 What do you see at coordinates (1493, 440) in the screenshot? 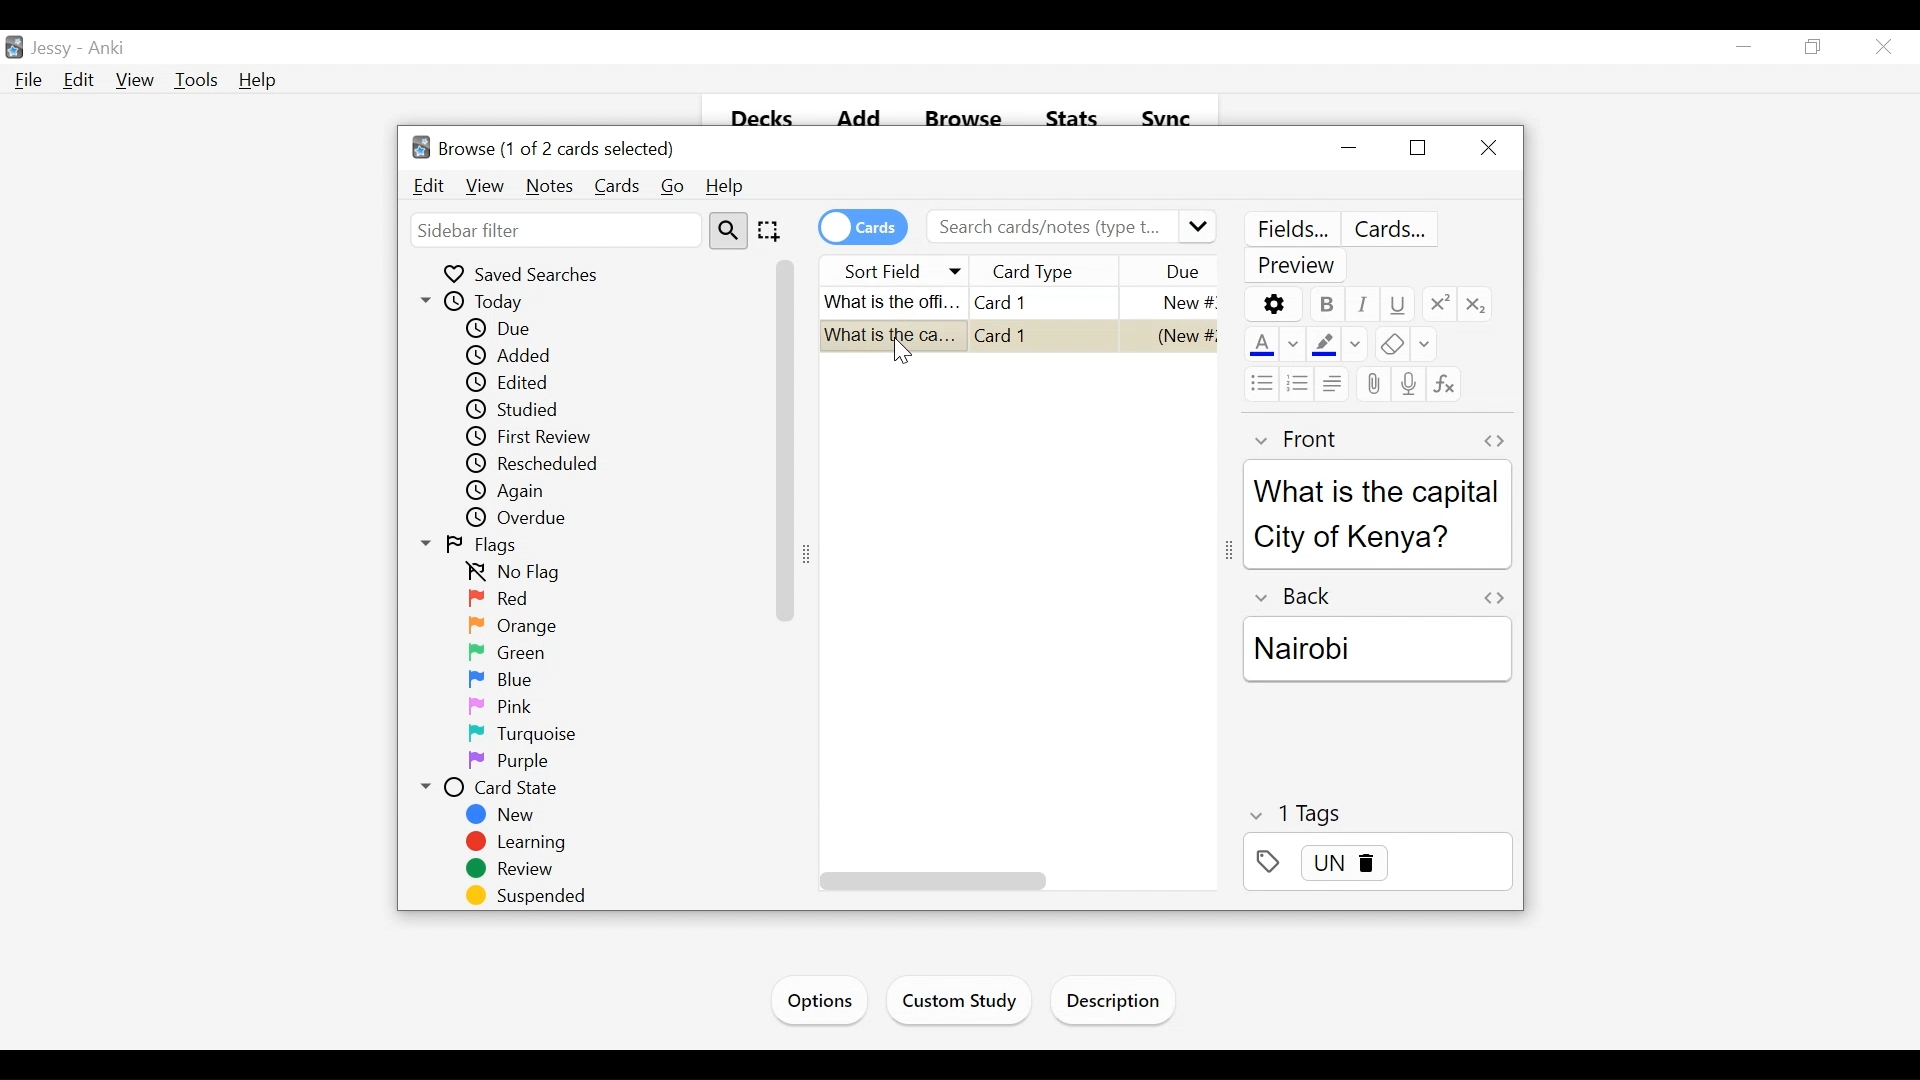
I see `Toggle HTML Editor` at bounding box center [1493, 440].